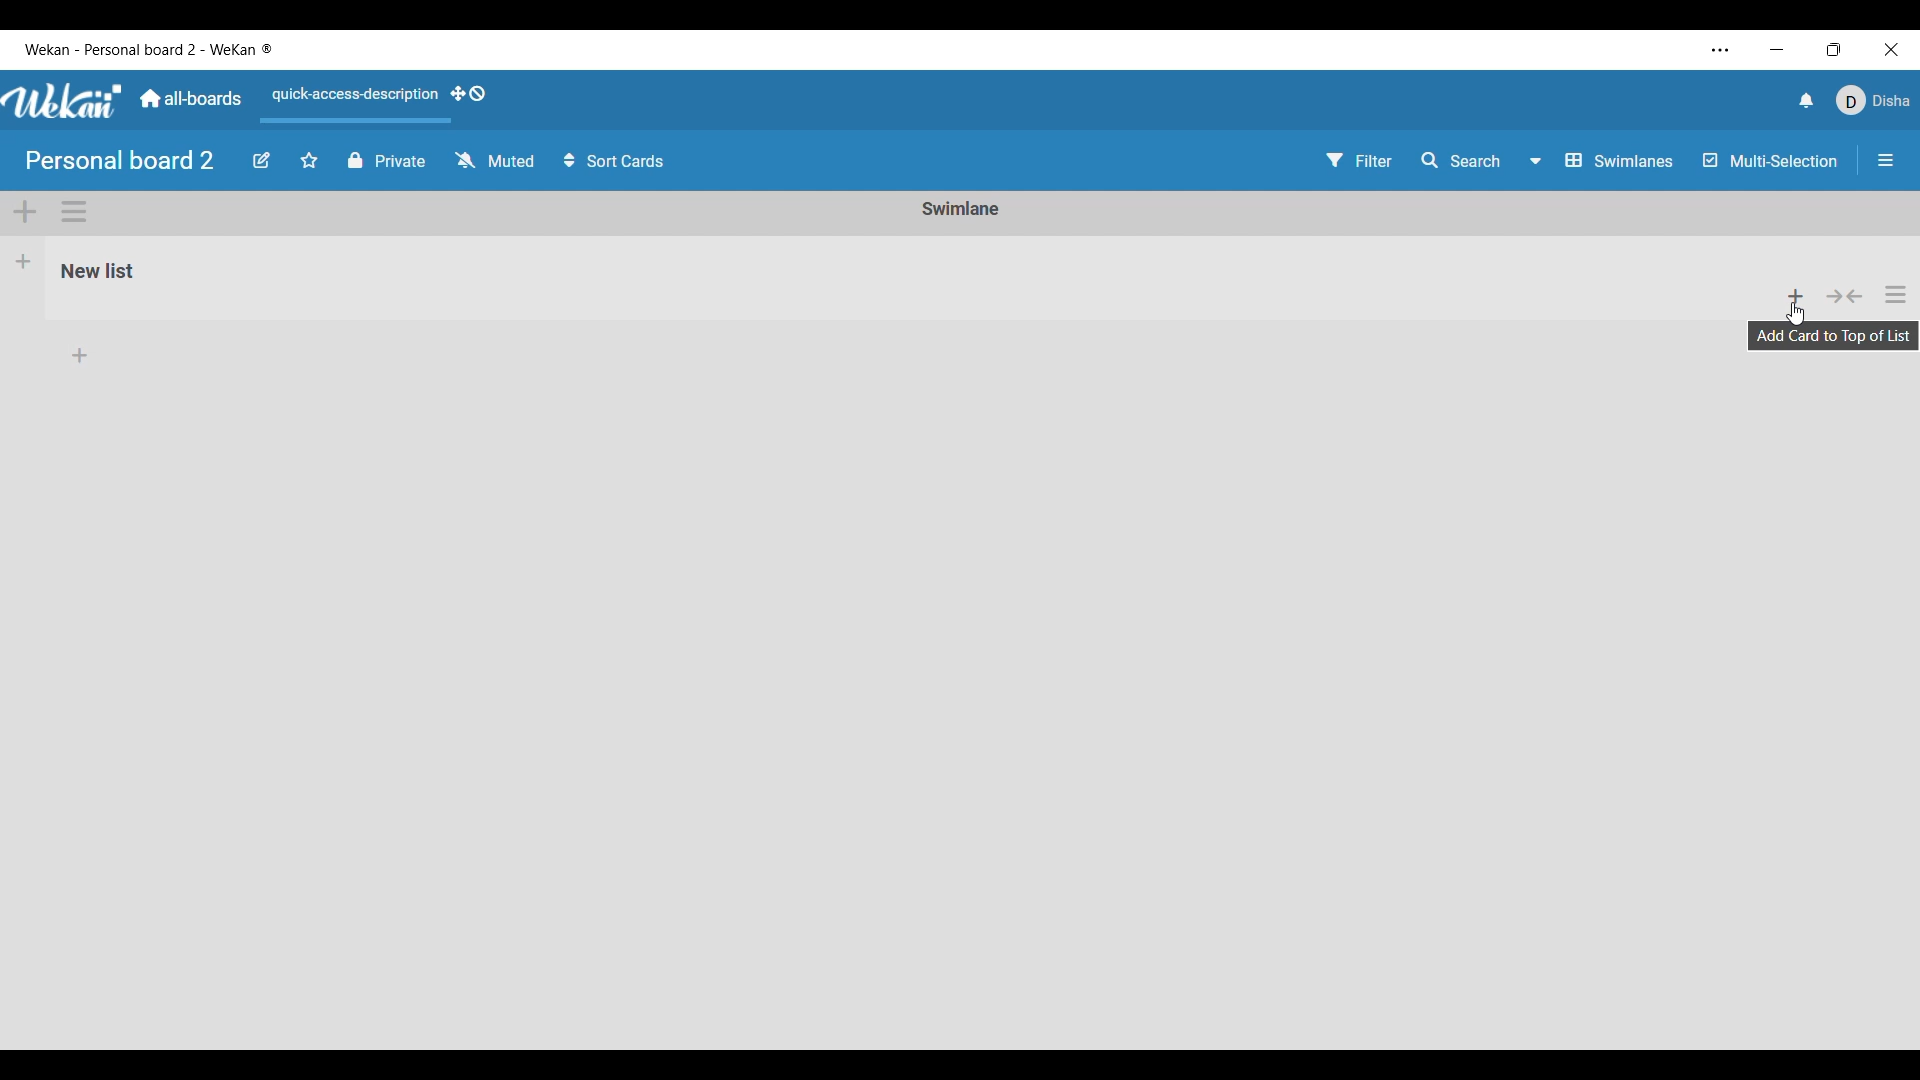 This screenshot has height=1080, width=1920. I want to click on Go to main dashboard, so click(190, 99).